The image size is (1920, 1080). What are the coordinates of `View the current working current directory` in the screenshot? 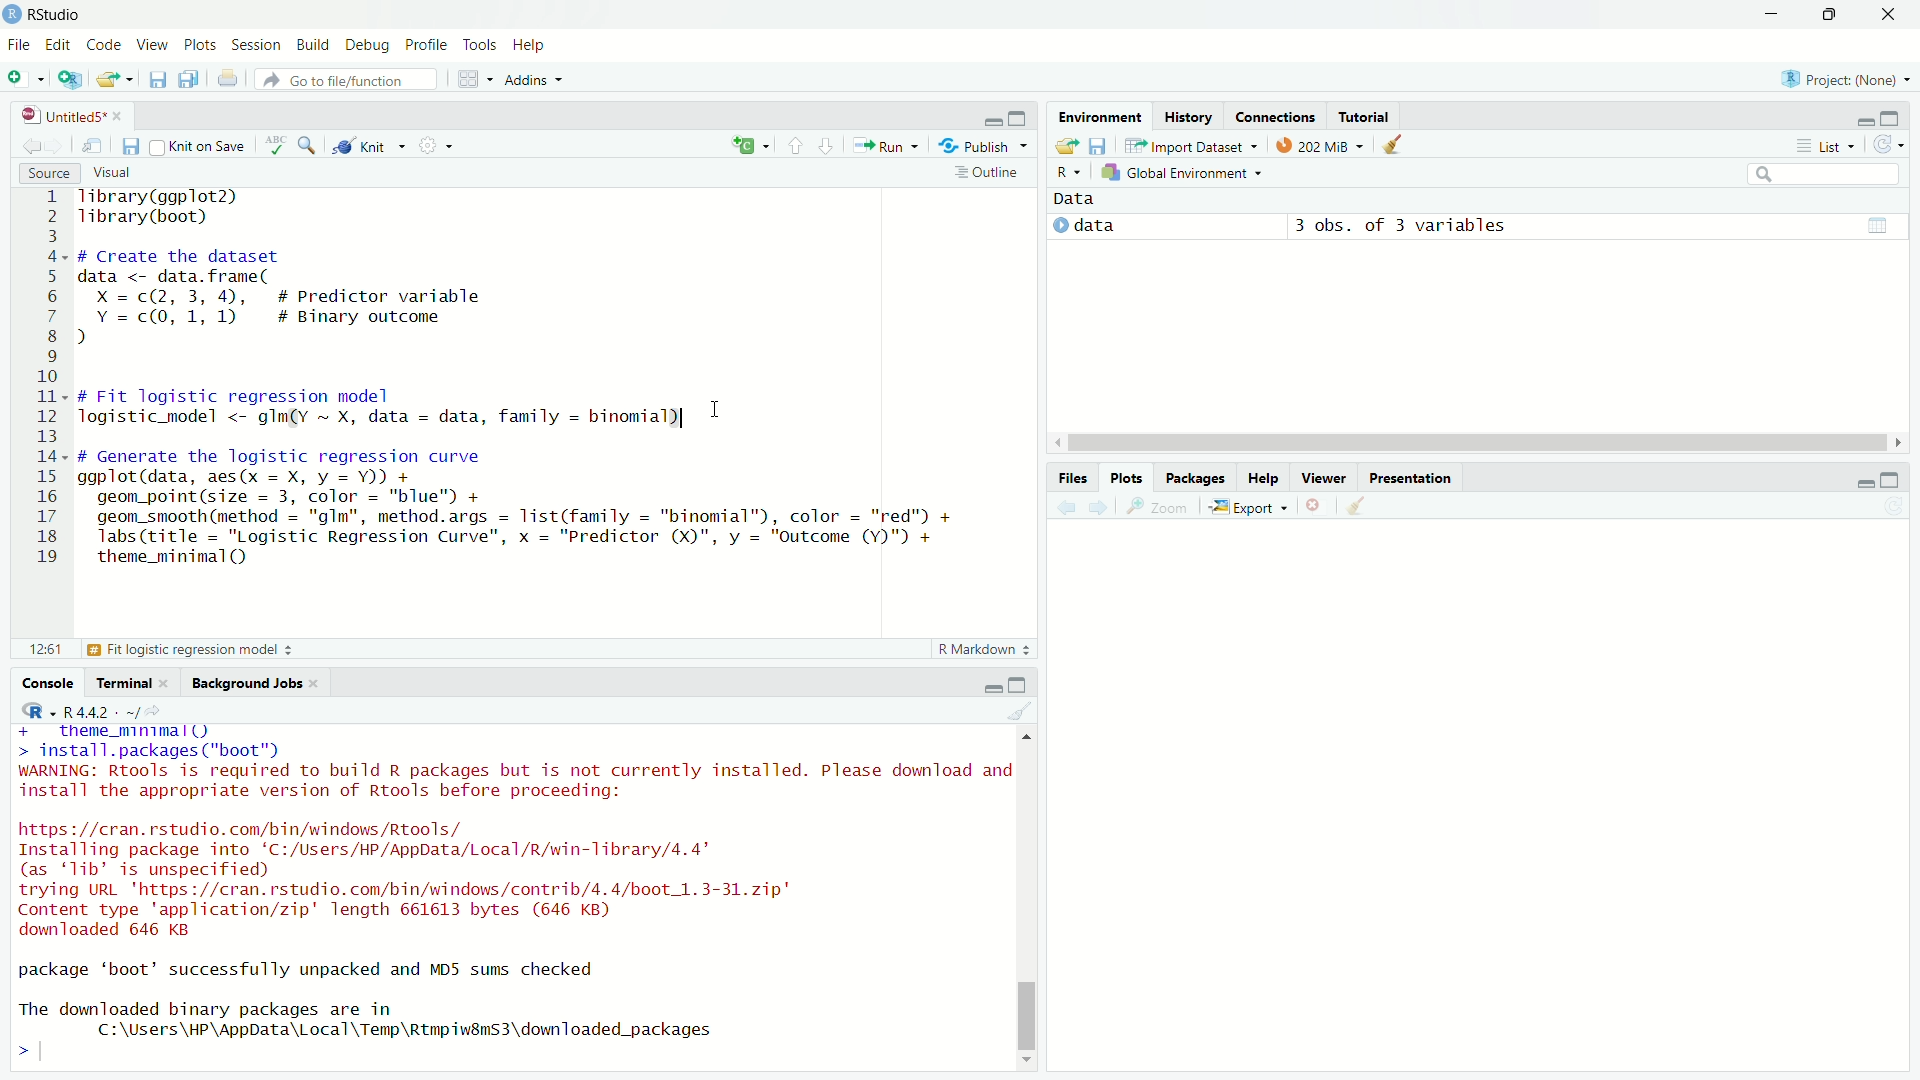 It's located at (154, 710).